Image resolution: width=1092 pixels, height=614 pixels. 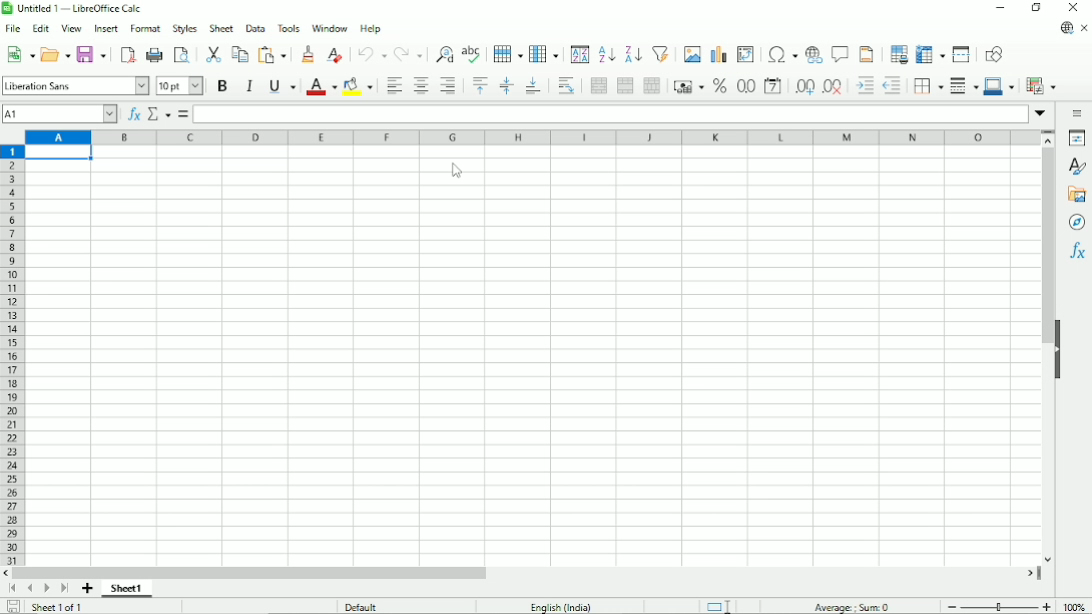 I want to click on Column, so click(x=545, y=53).